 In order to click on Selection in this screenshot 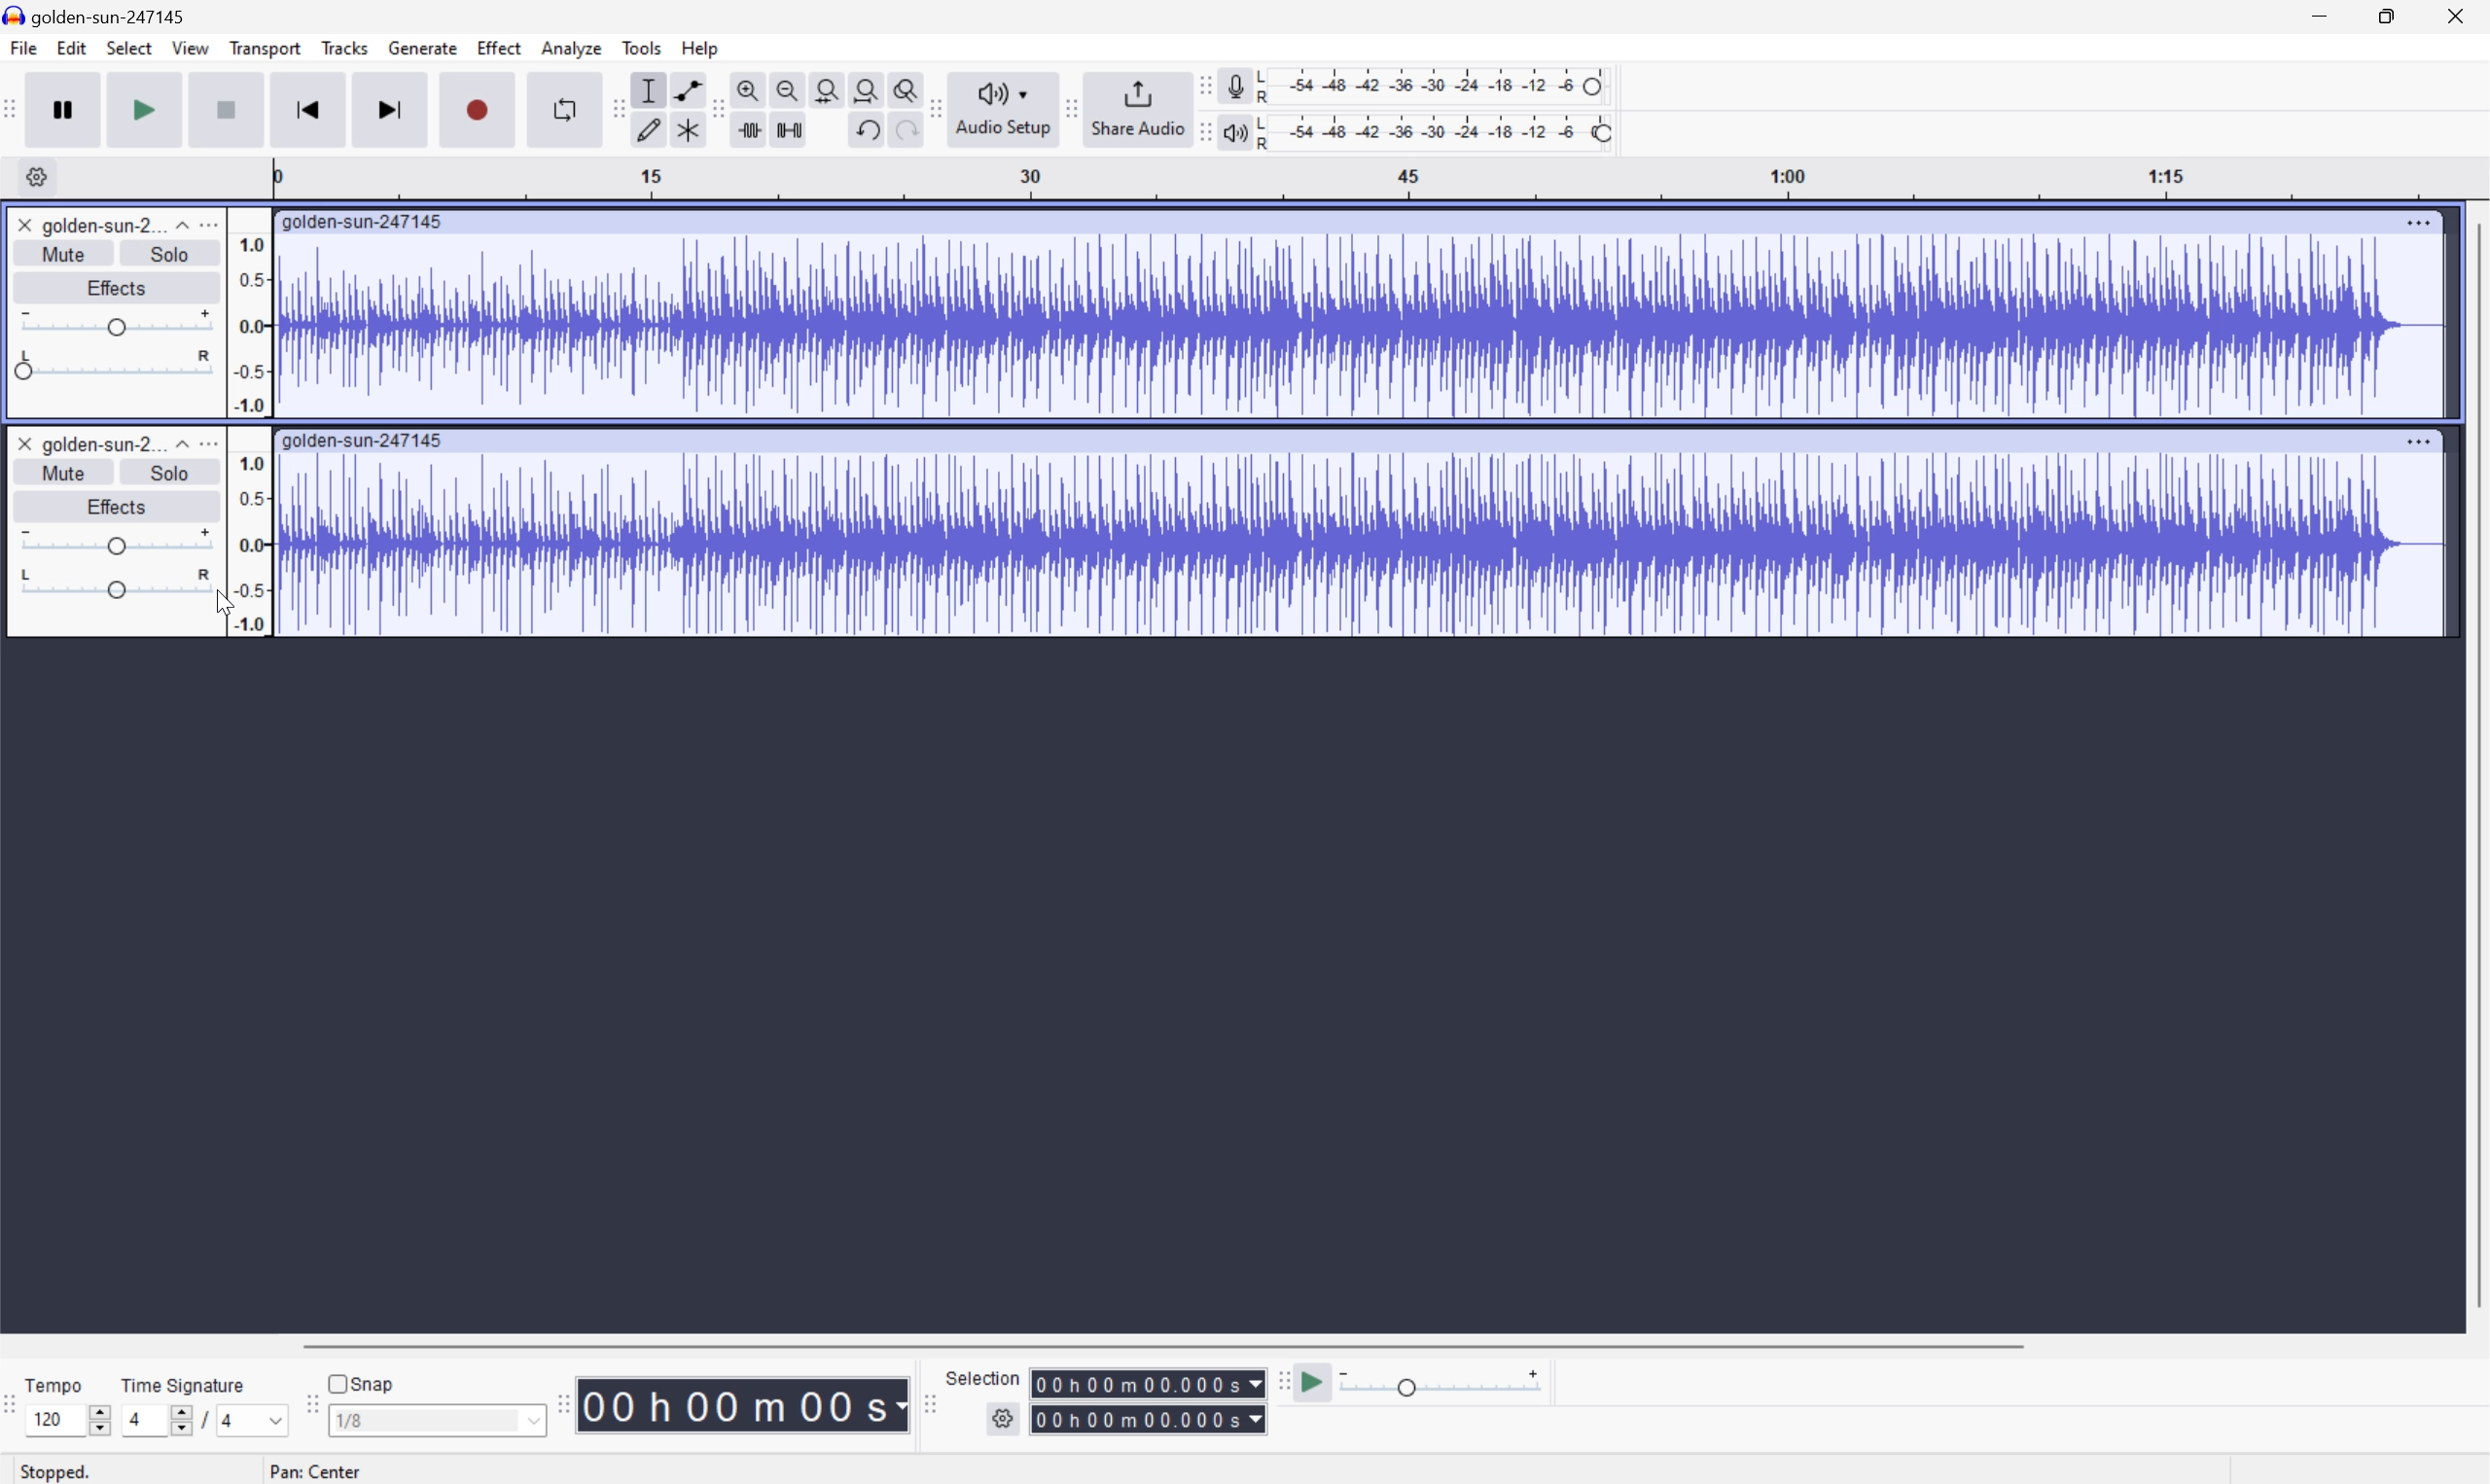, I will do `click(985, 1377)`.